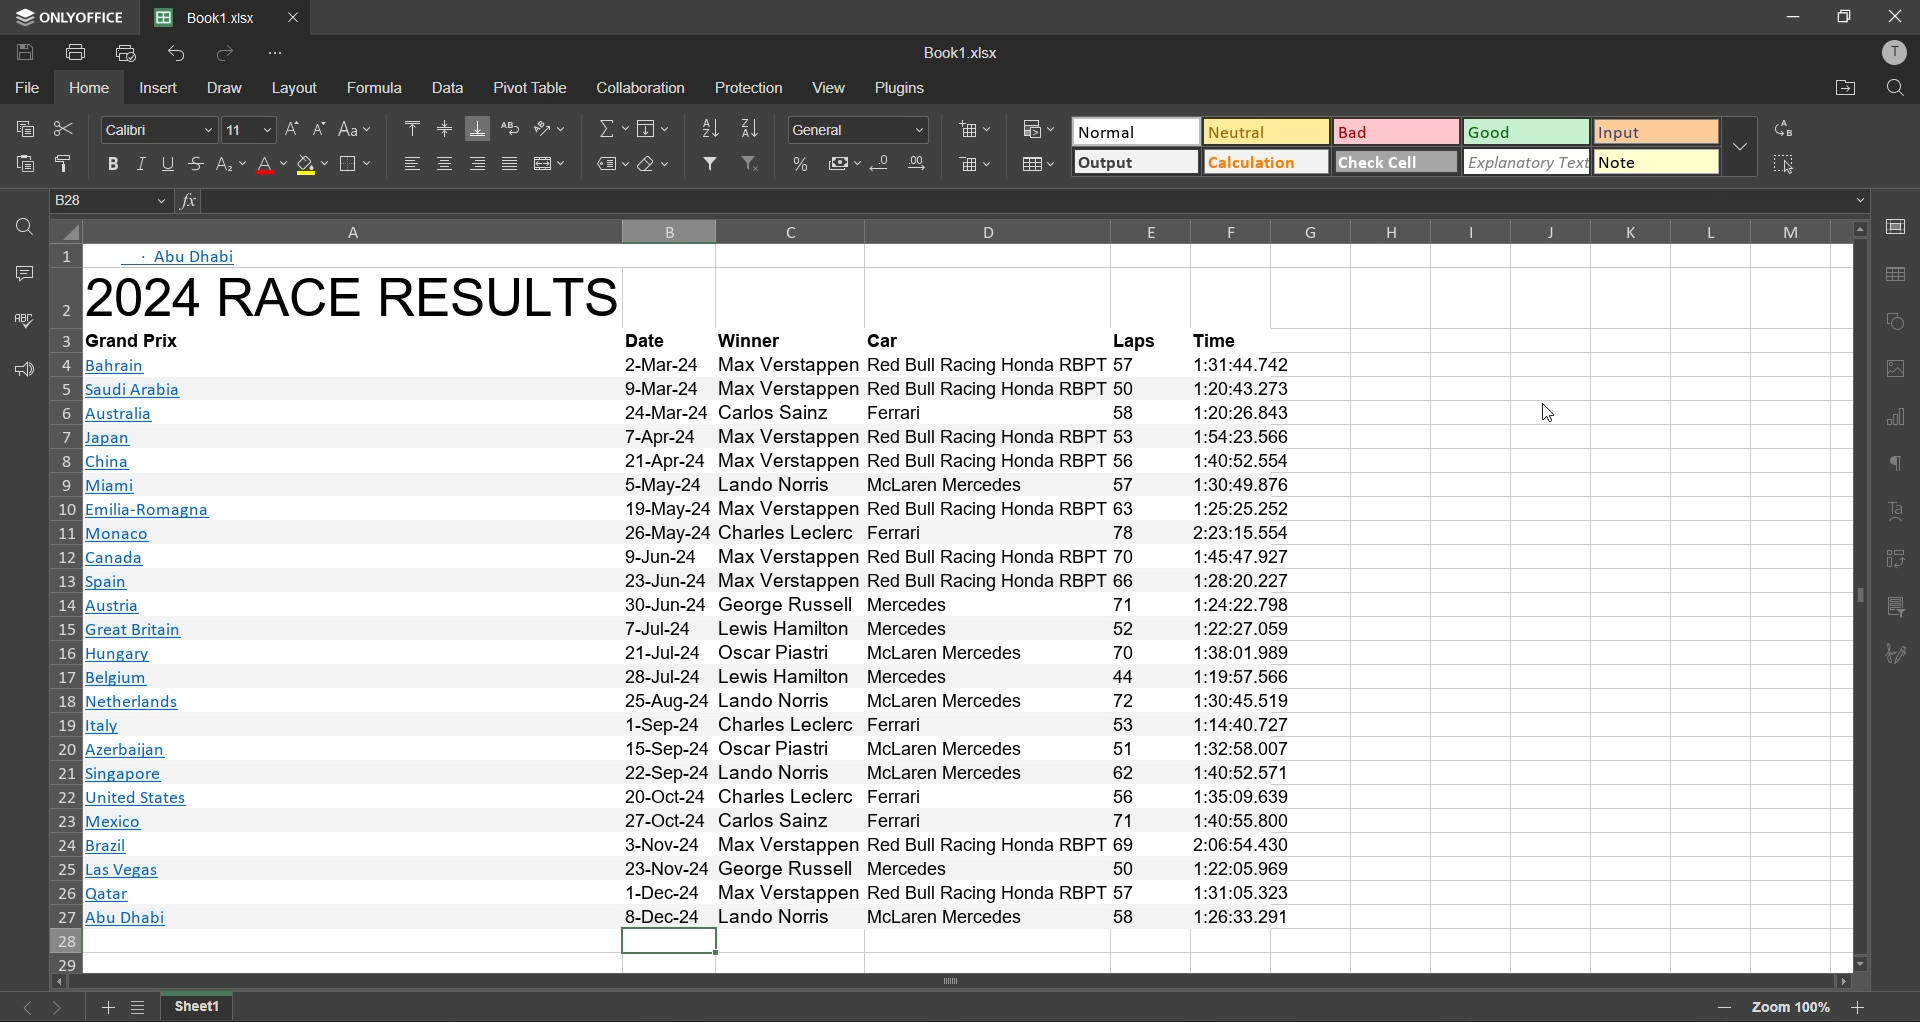 This screenshot has width=1920, height=1022. I want to click on next, so click(59, 1008).